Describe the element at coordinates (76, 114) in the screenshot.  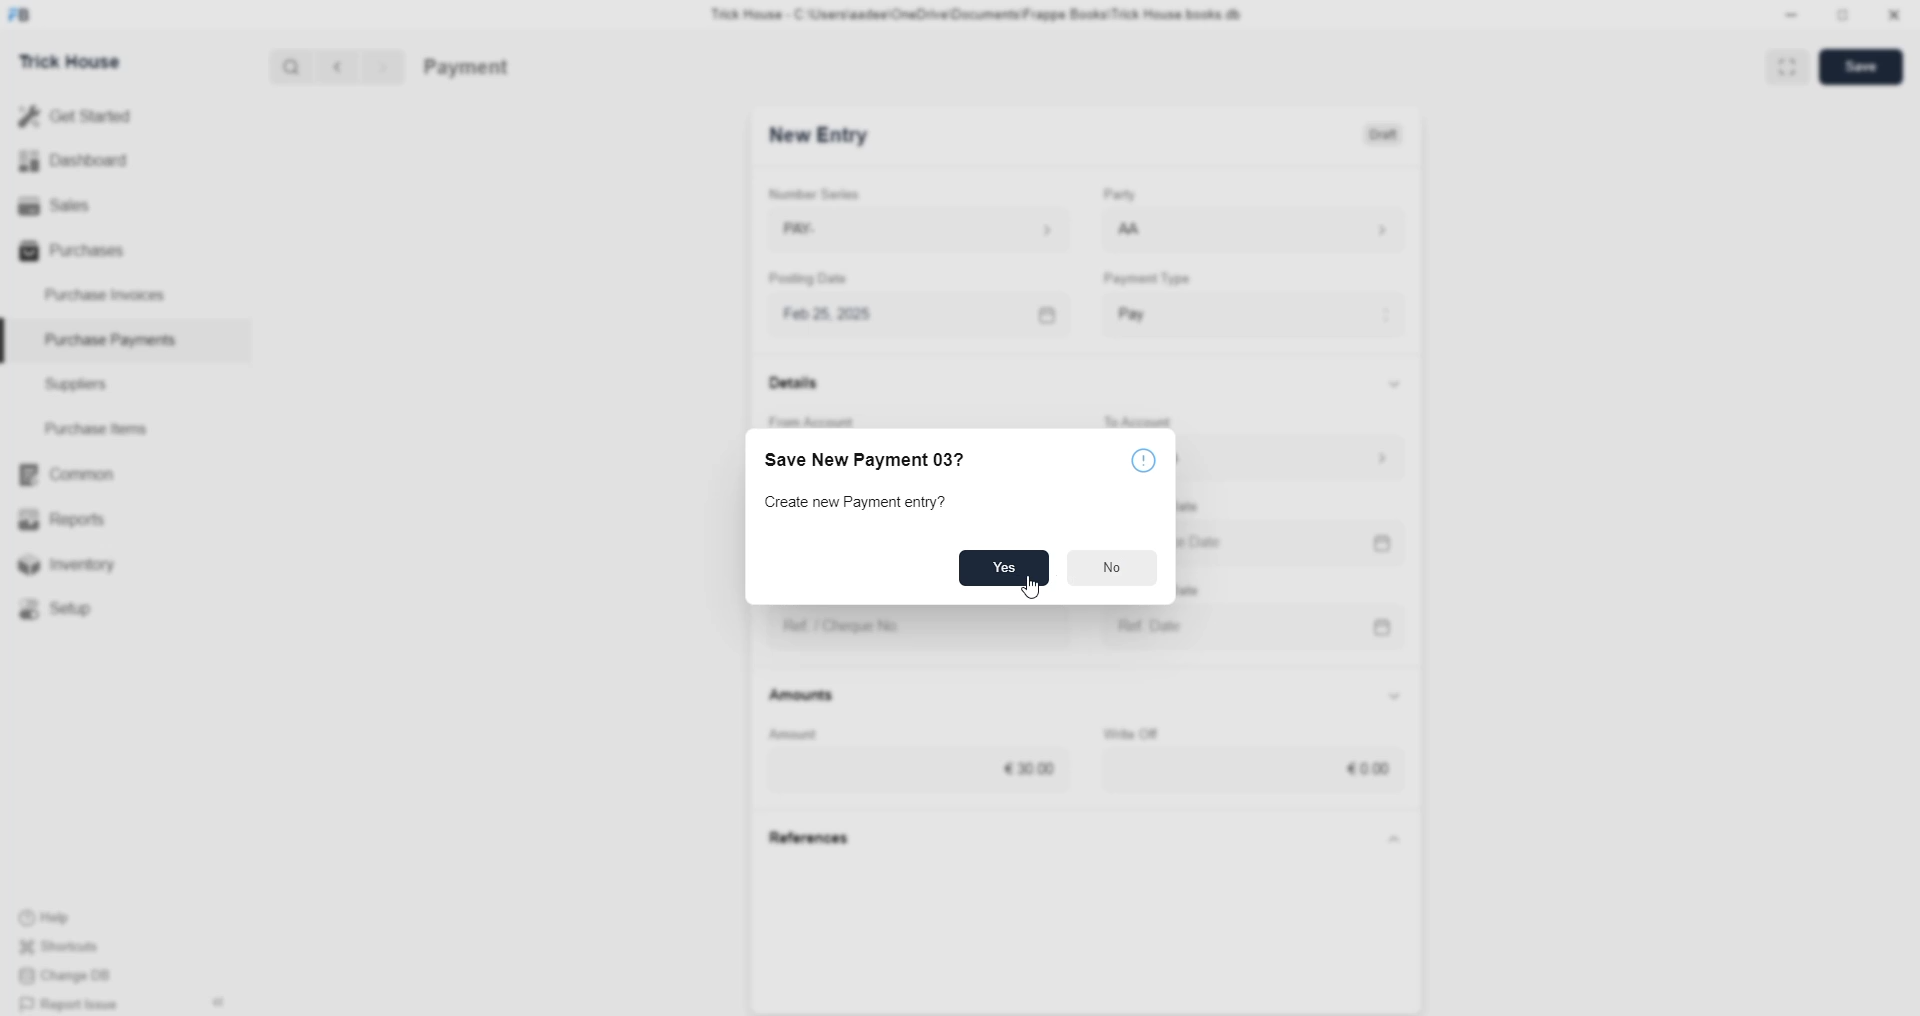
I see ` Get Started` at that location.